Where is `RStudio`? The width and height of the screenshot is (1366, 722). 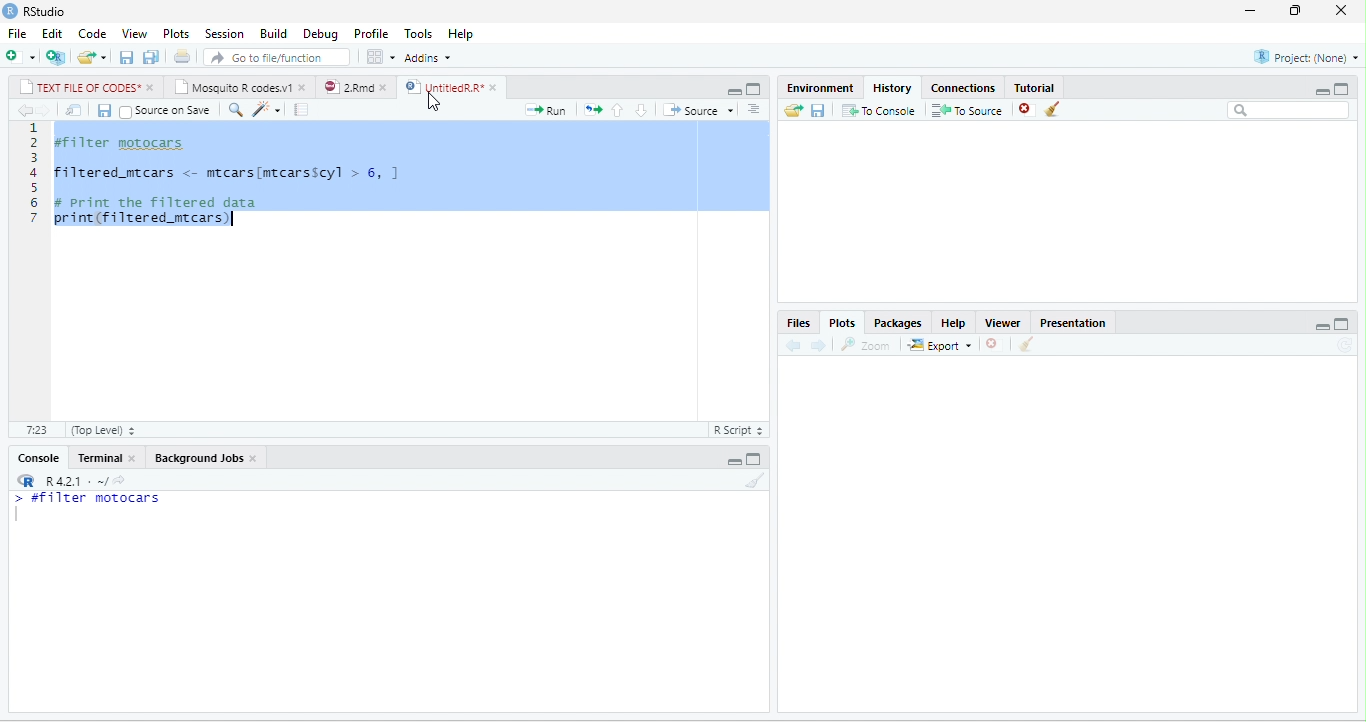 RStudio is located at coordinates (44, 11).